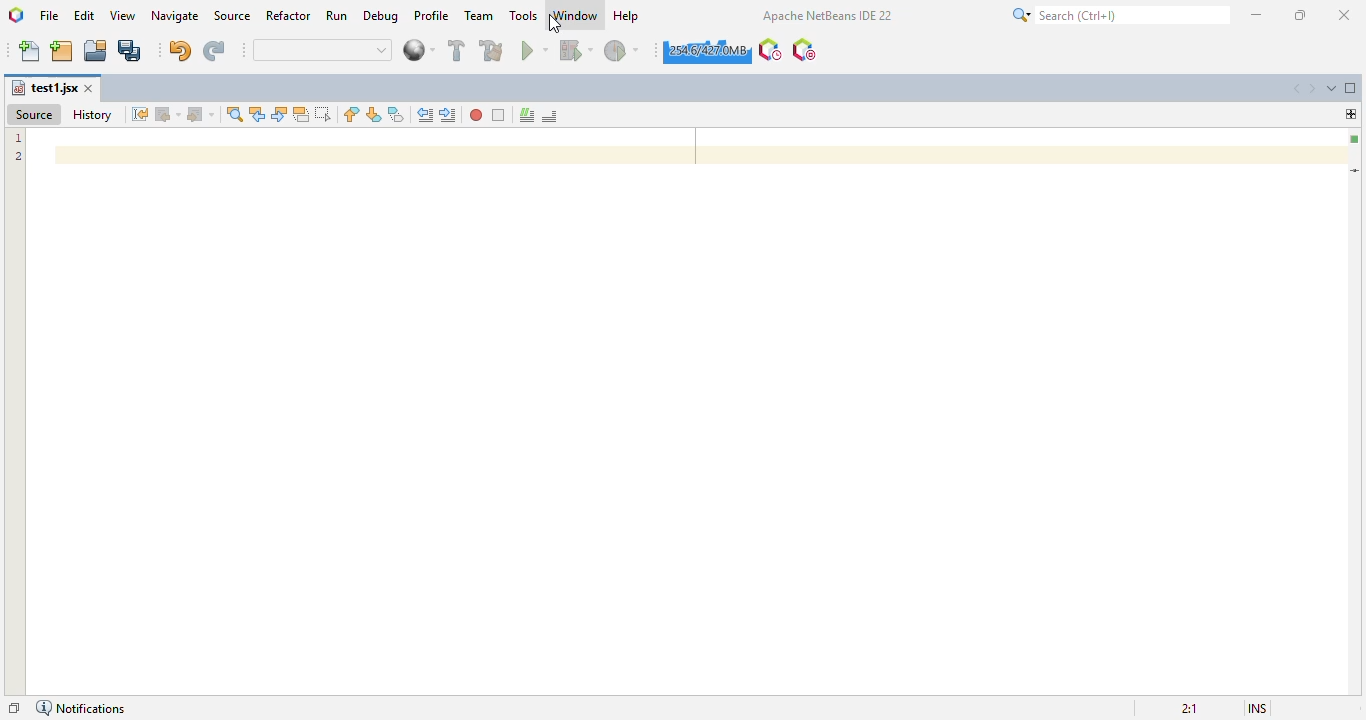 This screenshot has height=720, width=1366. I want to click on debug, so click(382, 16).